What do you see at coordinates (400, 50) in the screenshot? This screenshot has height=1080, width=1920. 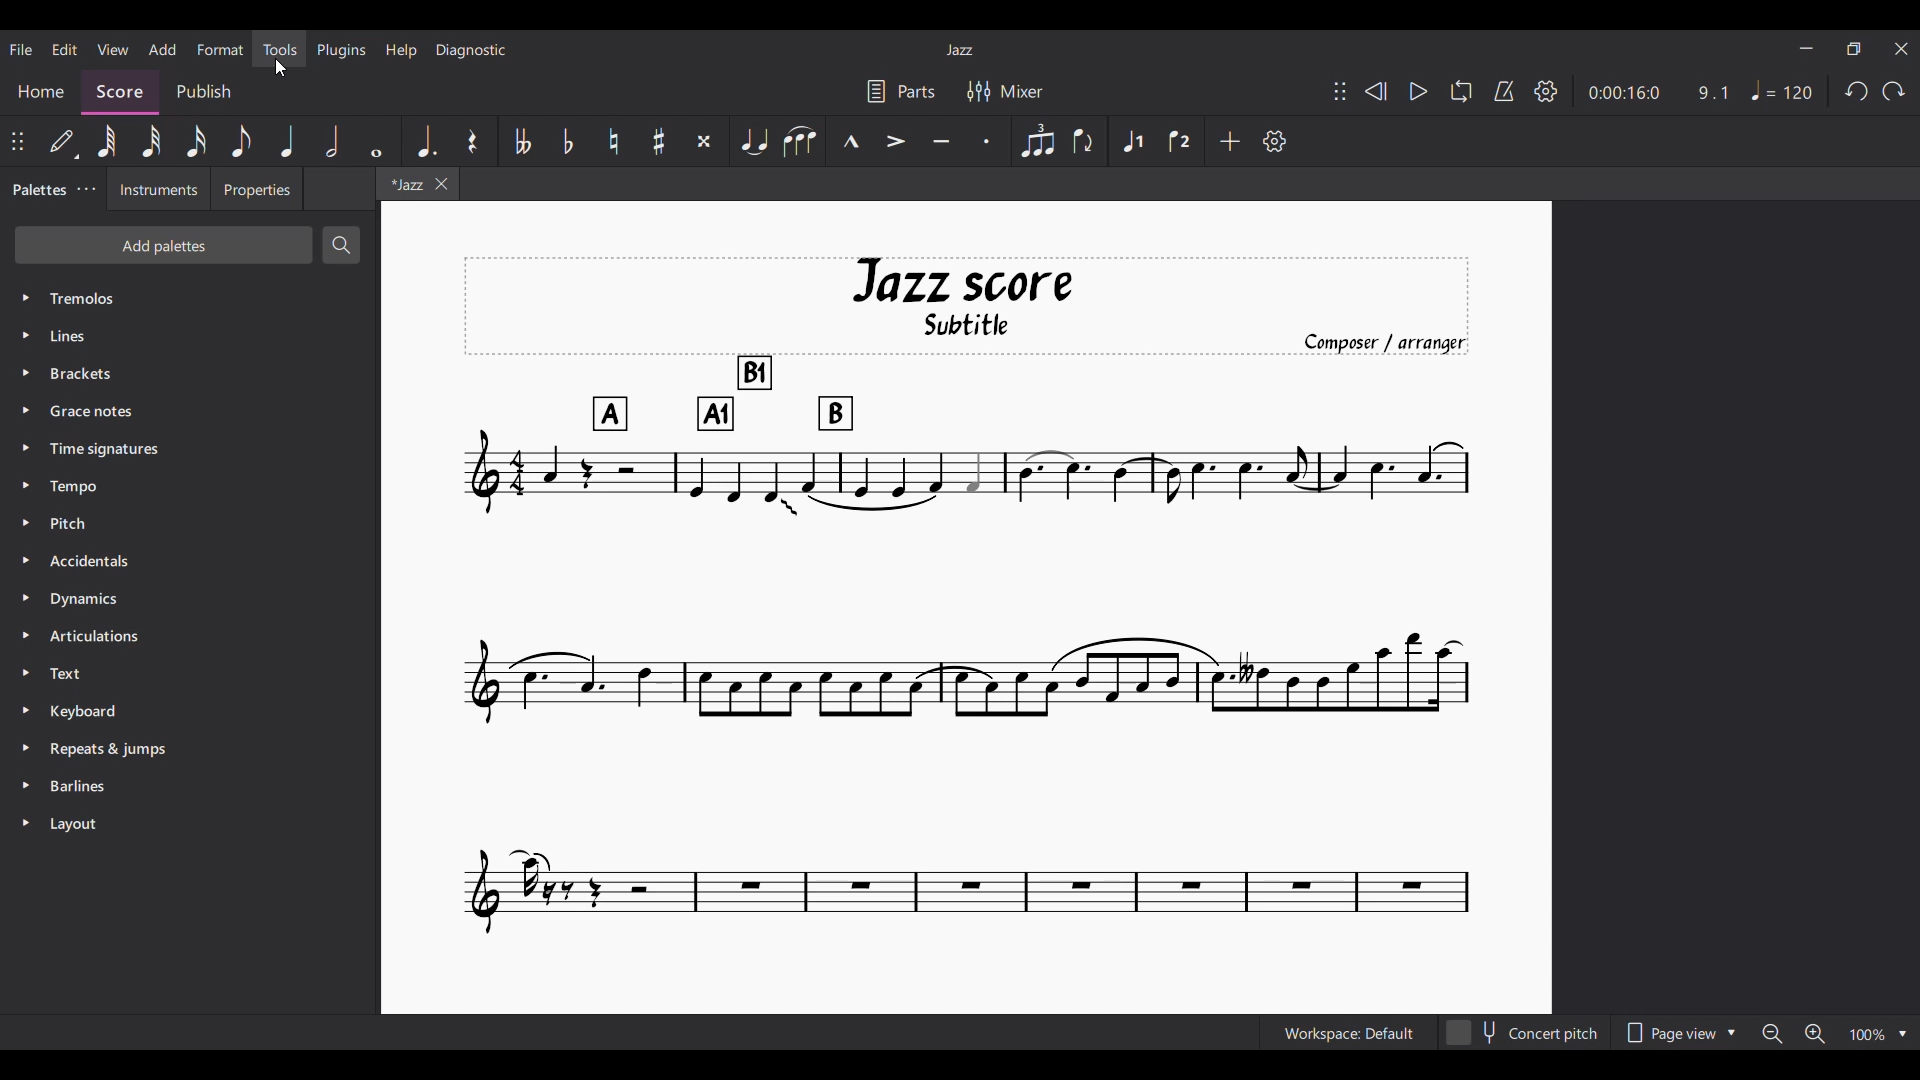 I see `Help menu` at bounding box center [400, 50].